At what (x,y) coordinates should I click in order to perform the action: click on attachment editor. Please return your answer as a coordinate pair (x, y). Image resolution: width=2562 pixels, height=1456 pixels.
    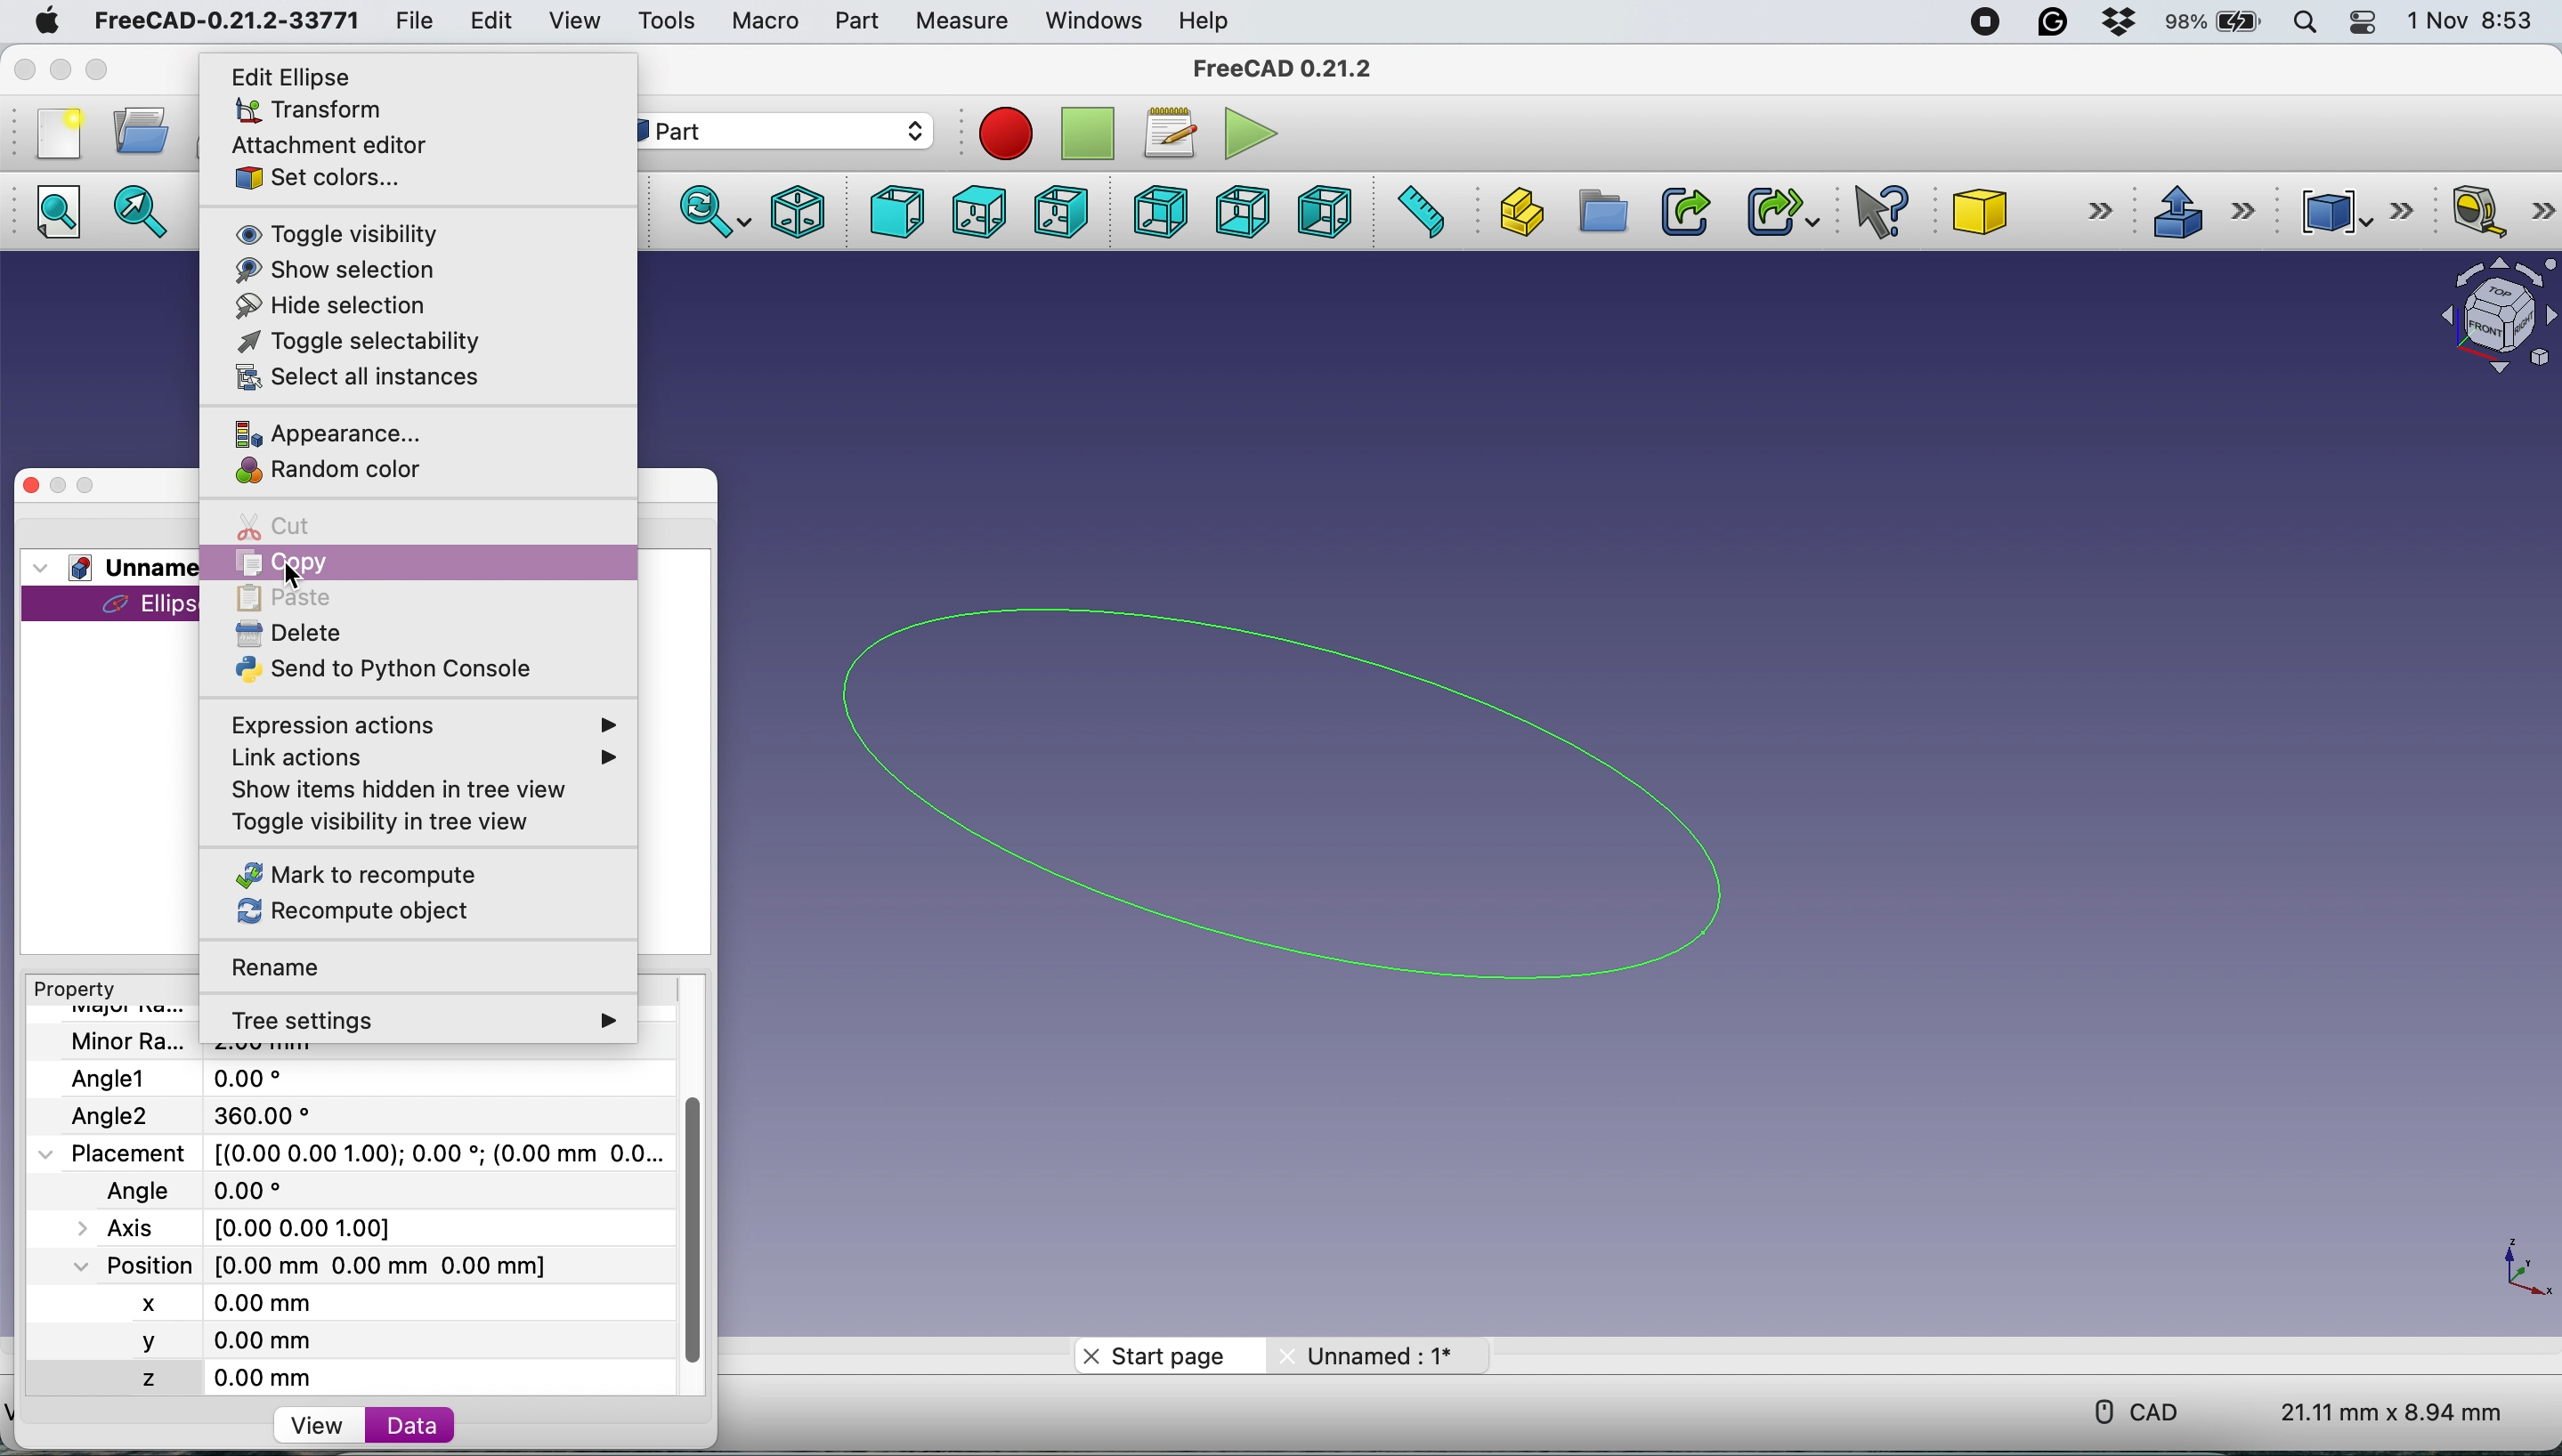
    Looking at the image, I should click on (332, 142).